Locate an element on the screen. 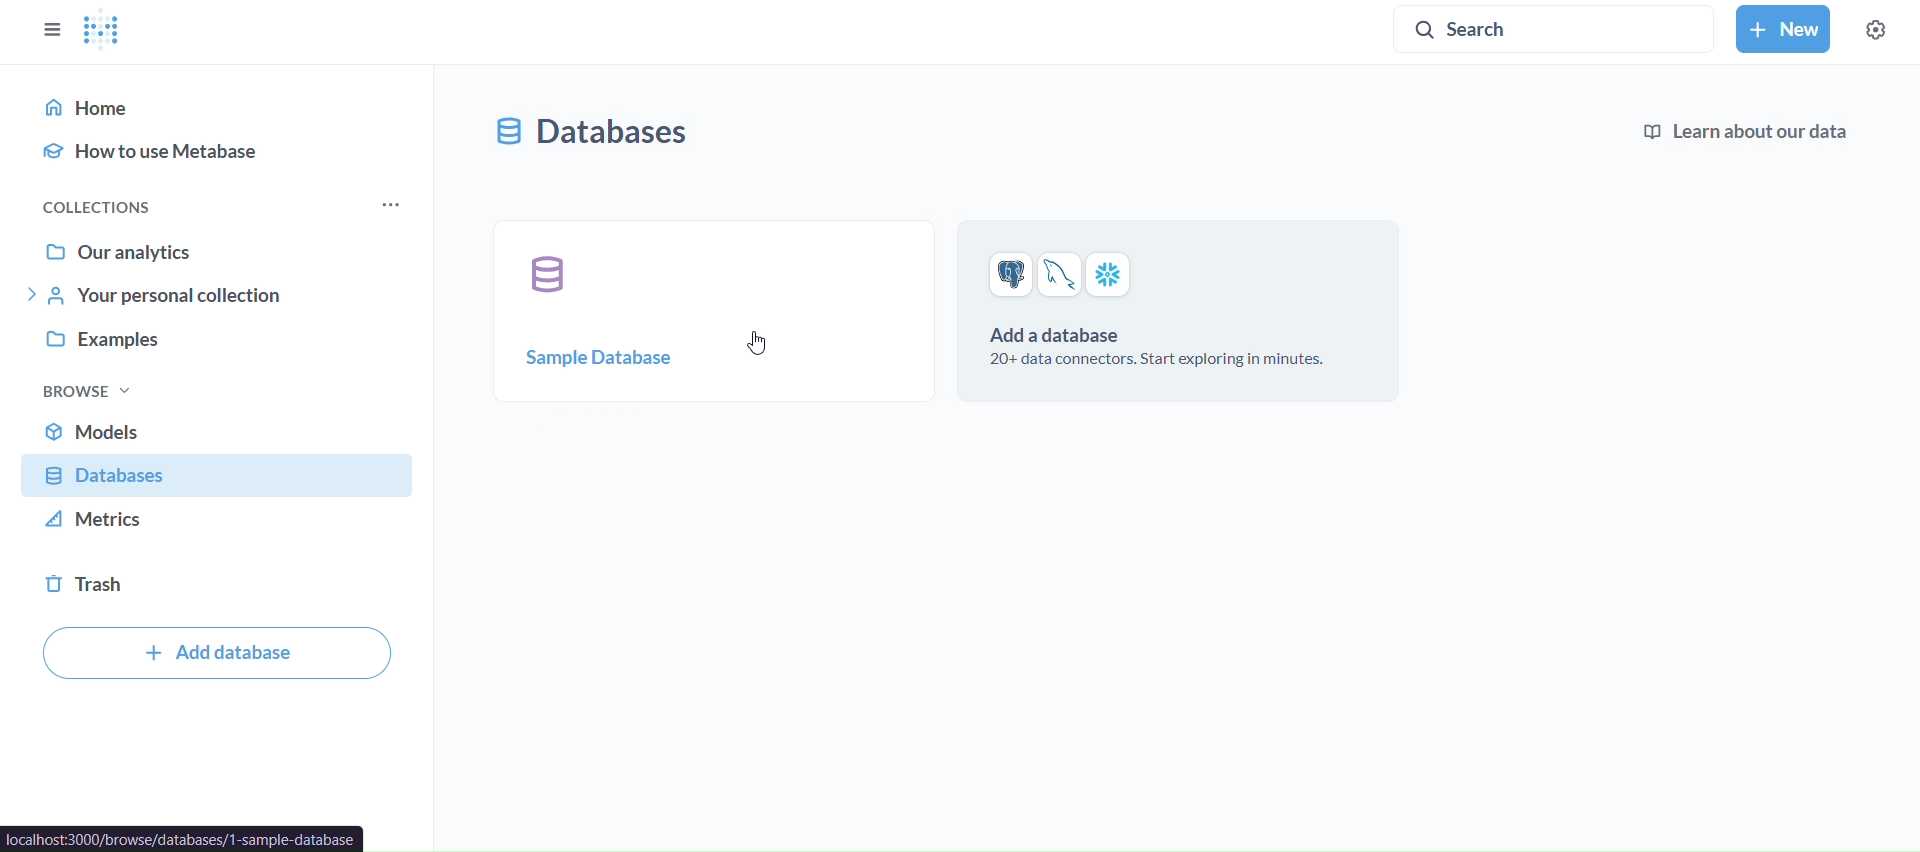 The image size is (1920, 852). home is located at coordinates (216, 104).